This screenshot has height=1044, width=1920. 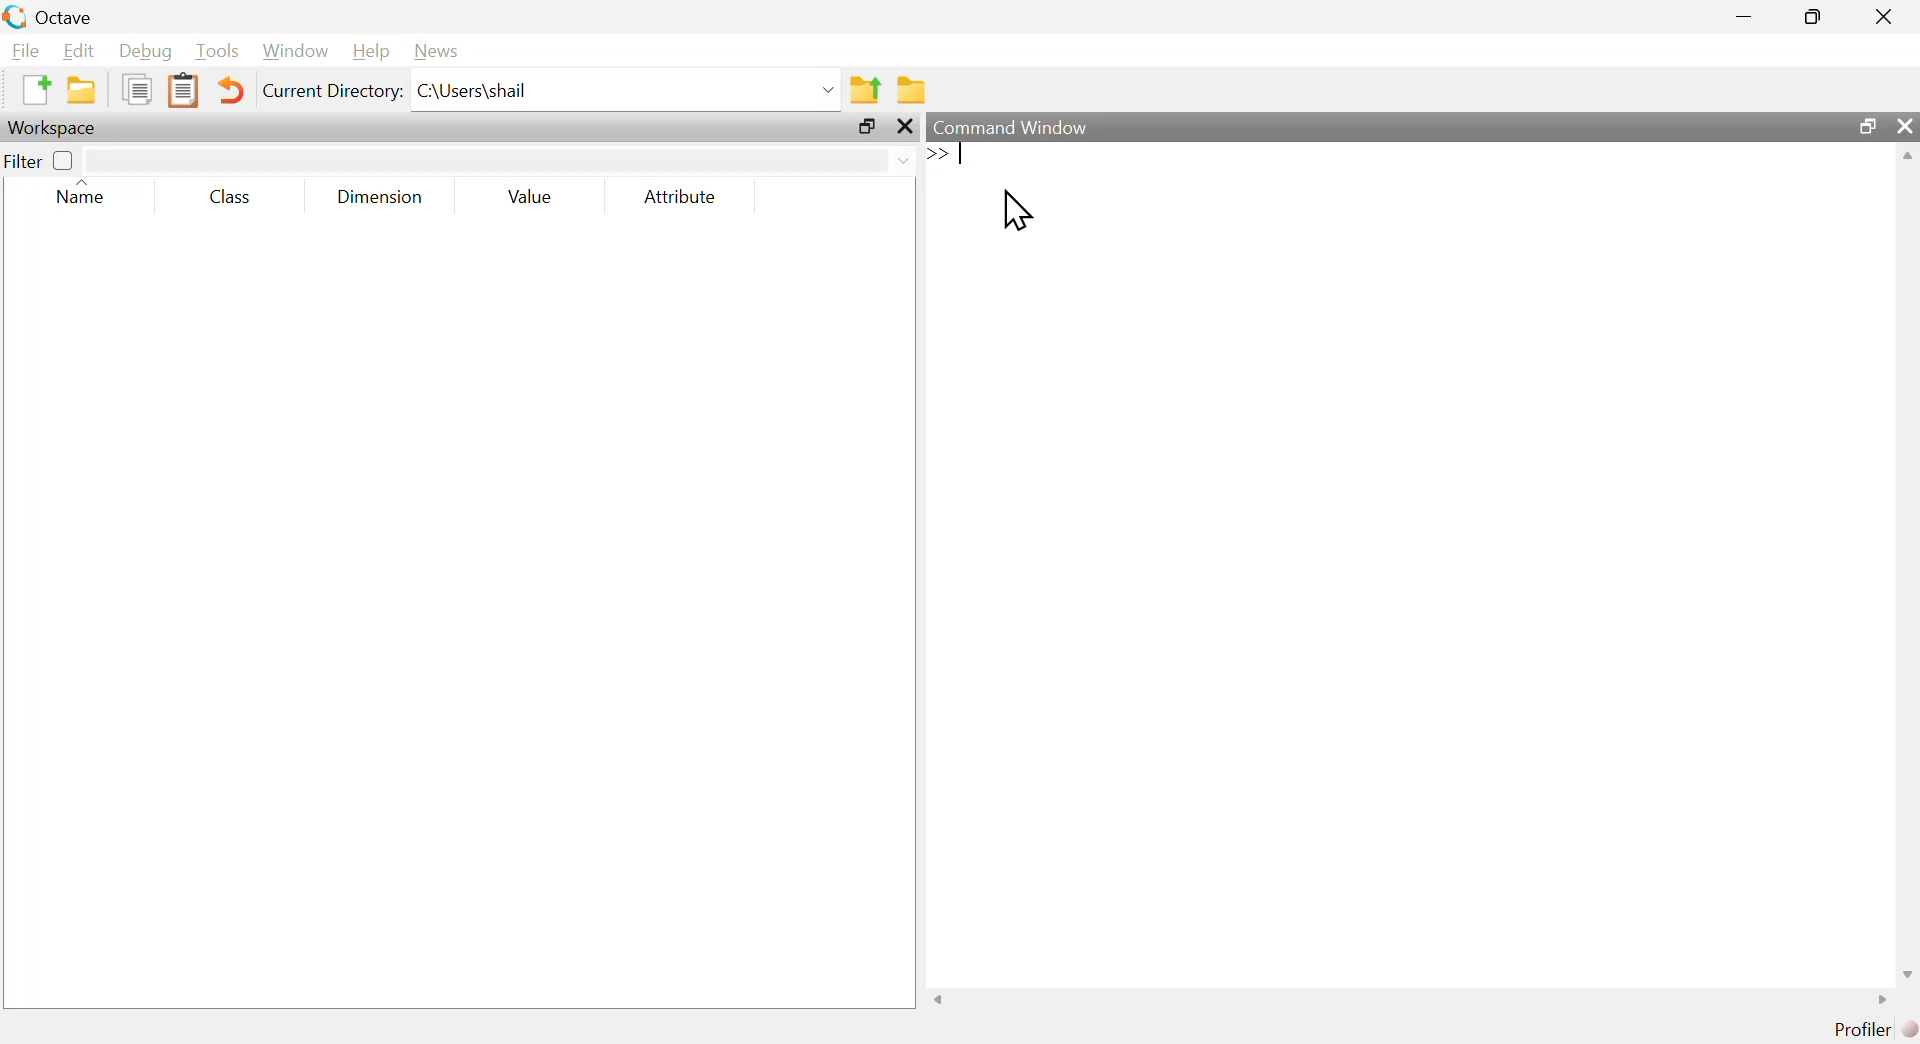 What do you see at coordinates (867, 127) in the screenshot?
I see `restore` at bounding box center [867, 127].